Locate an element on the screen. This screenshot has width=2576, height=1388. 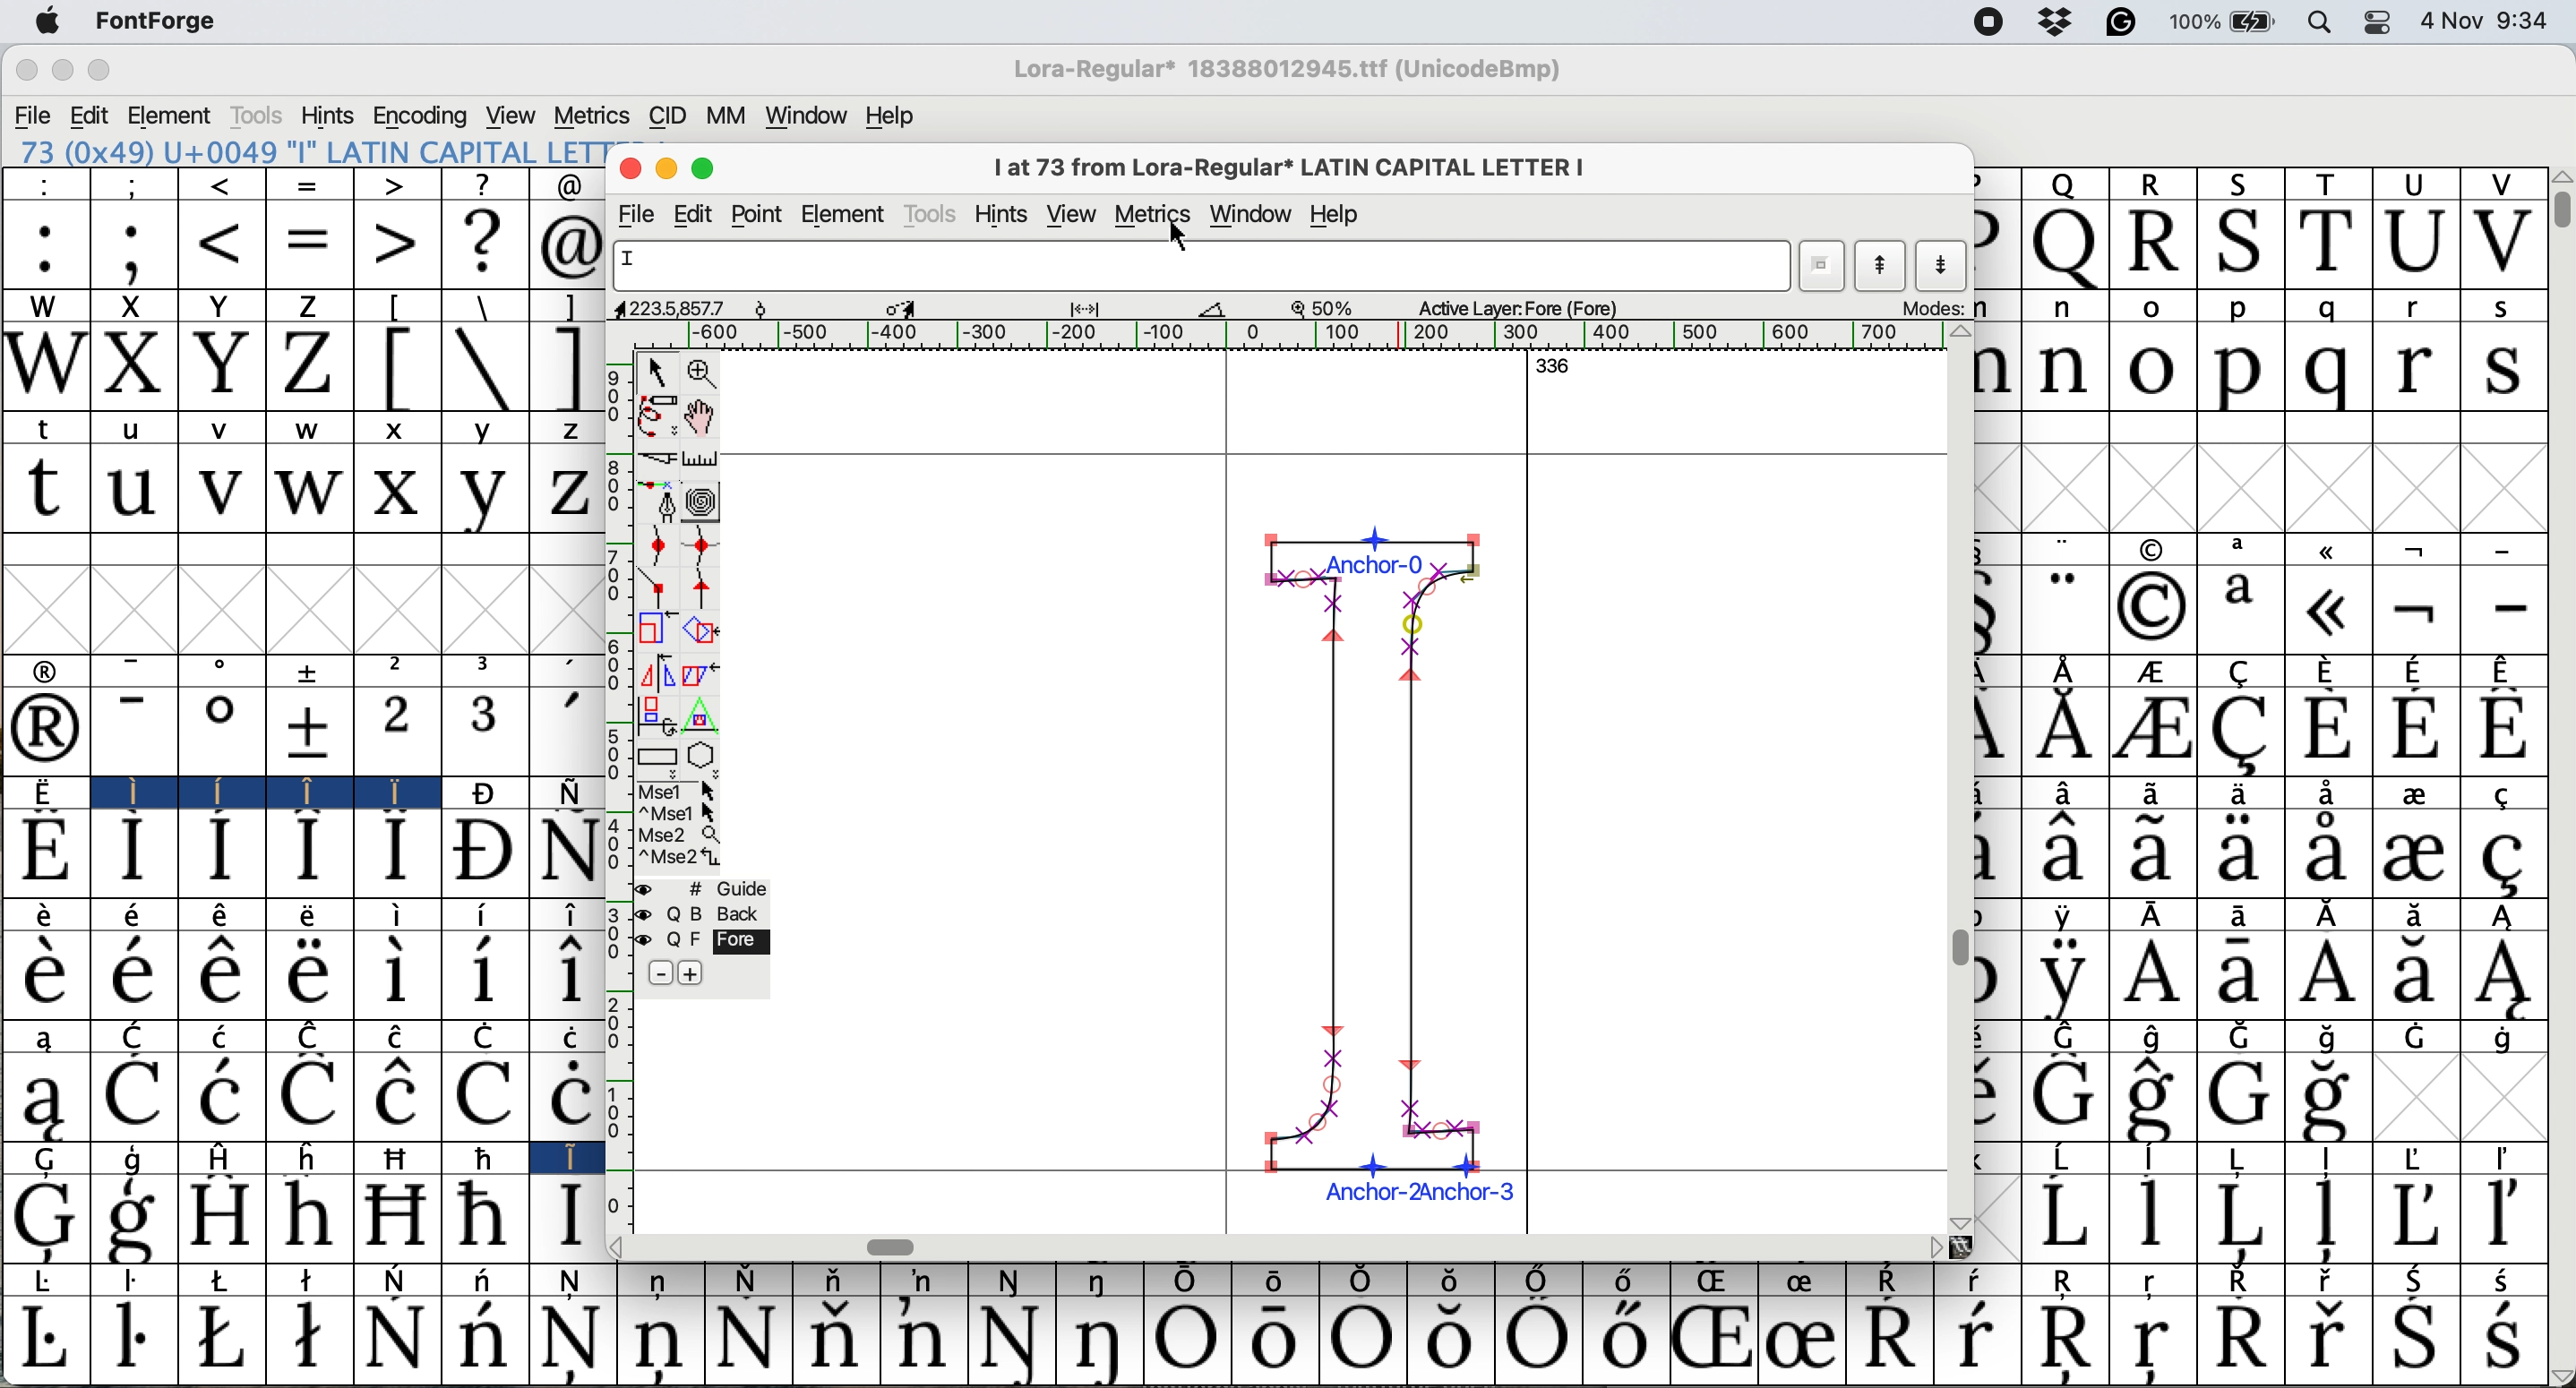
 is located at coordinates (1551, 367).